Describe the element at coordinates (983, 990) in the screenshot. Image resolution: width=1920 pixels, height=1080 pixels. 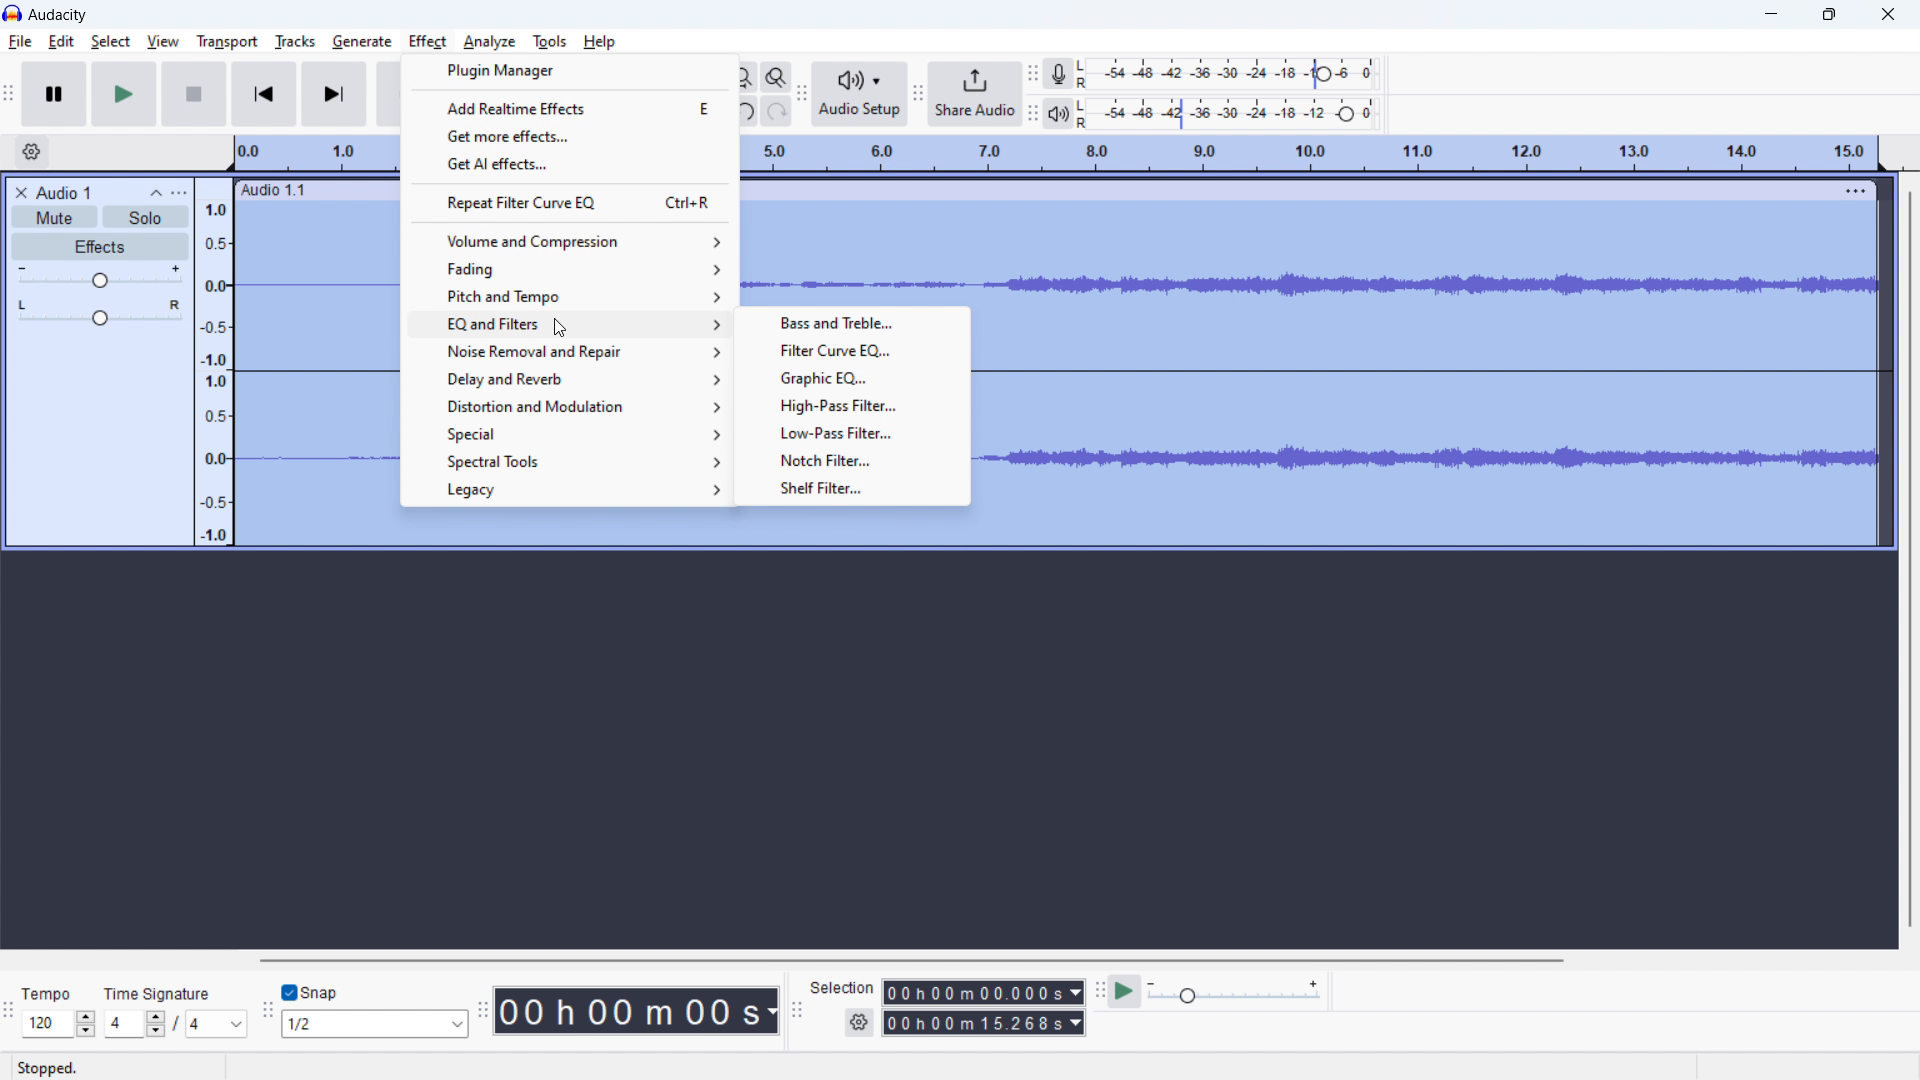
I see `00h00m00.000s (start time)` at that location.